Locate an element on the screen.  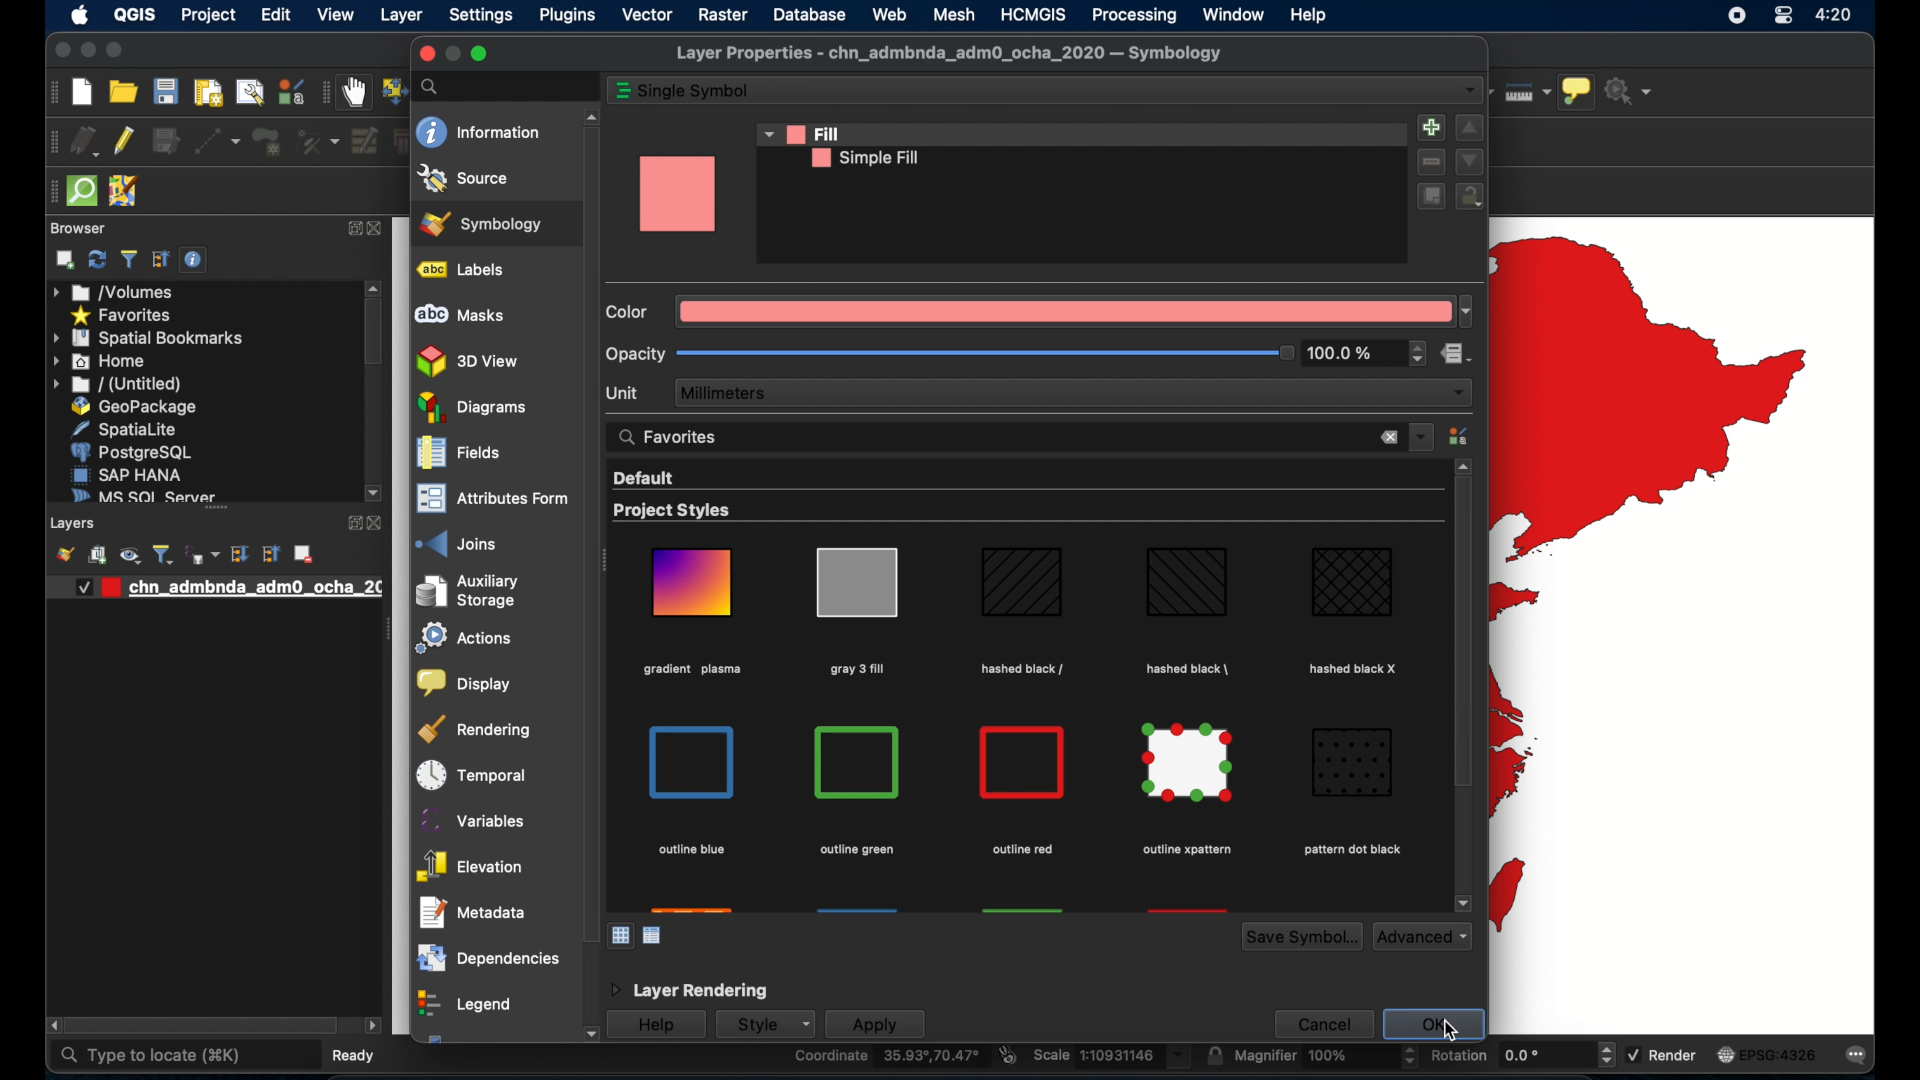
open layout manager is located at coordinates (248, 93).